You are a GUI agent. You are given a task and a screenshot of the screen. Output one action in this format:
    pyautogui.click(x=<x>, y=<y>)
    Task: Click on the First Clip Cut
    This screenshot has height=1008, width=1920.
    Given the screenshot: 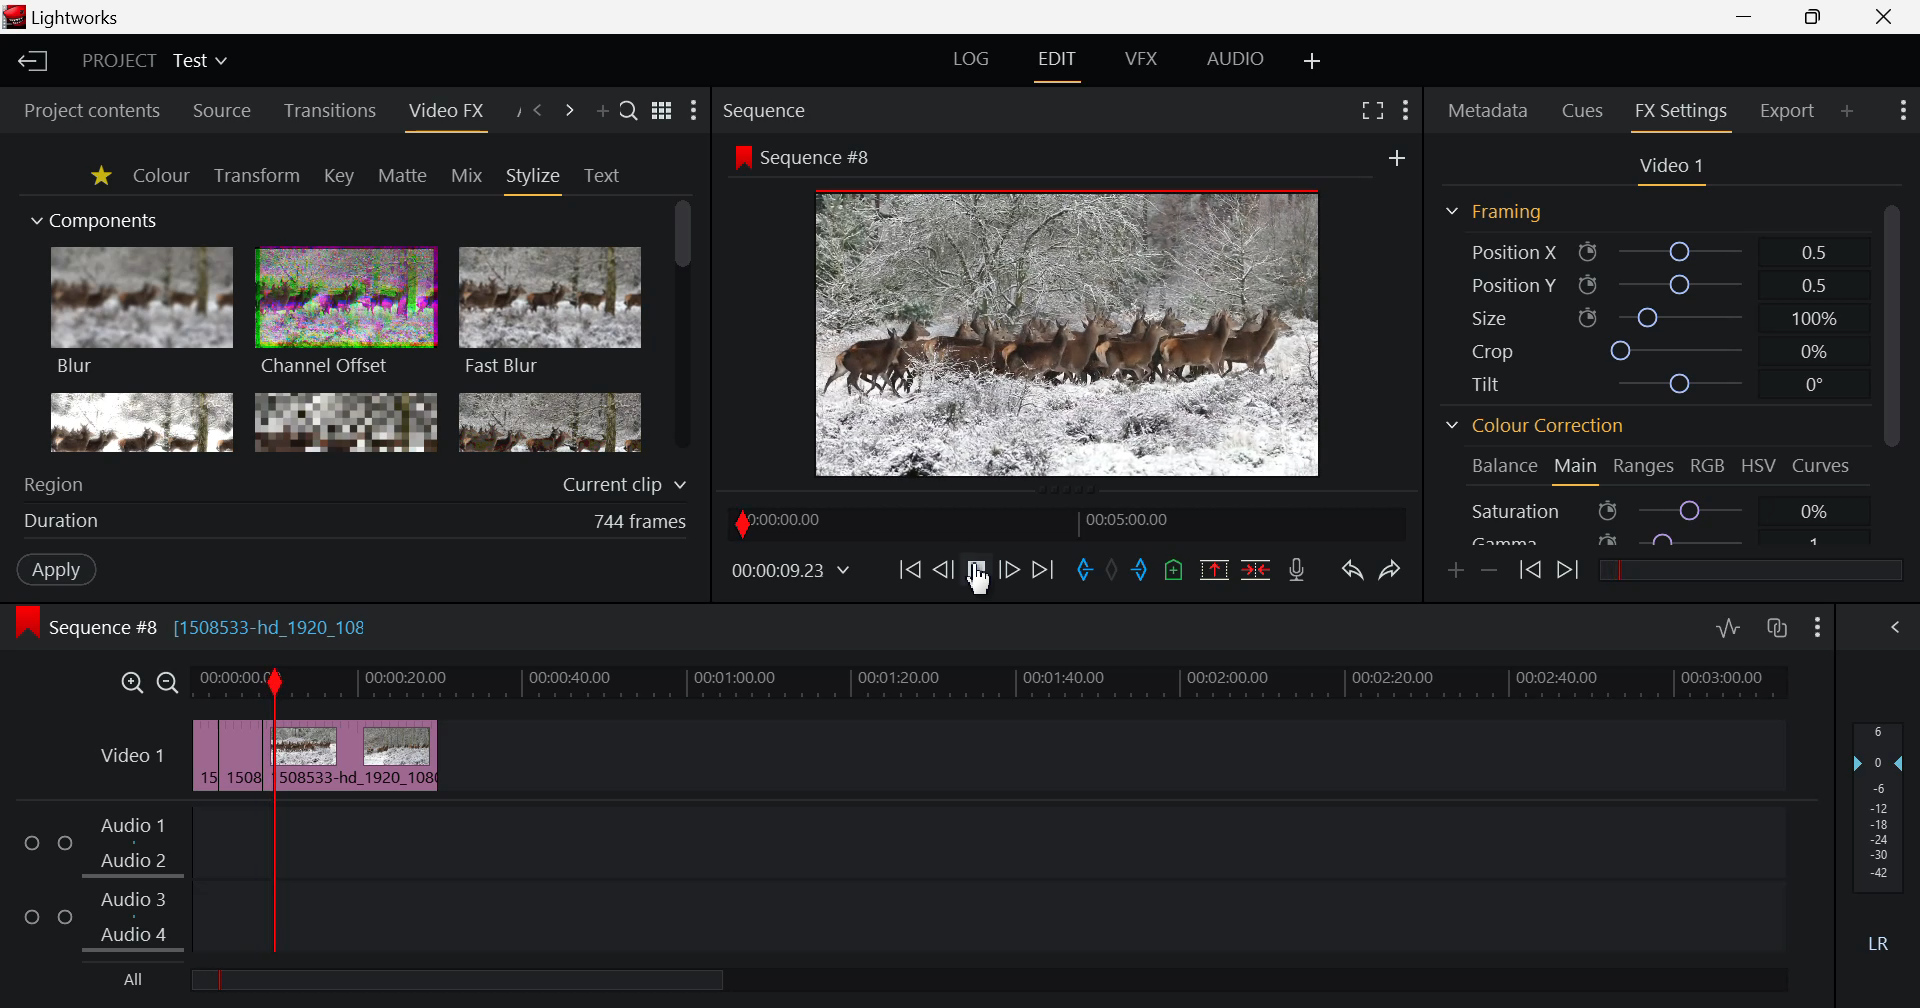 What is the action you would take?
    pyautogui.click(x=221, y=760)
    